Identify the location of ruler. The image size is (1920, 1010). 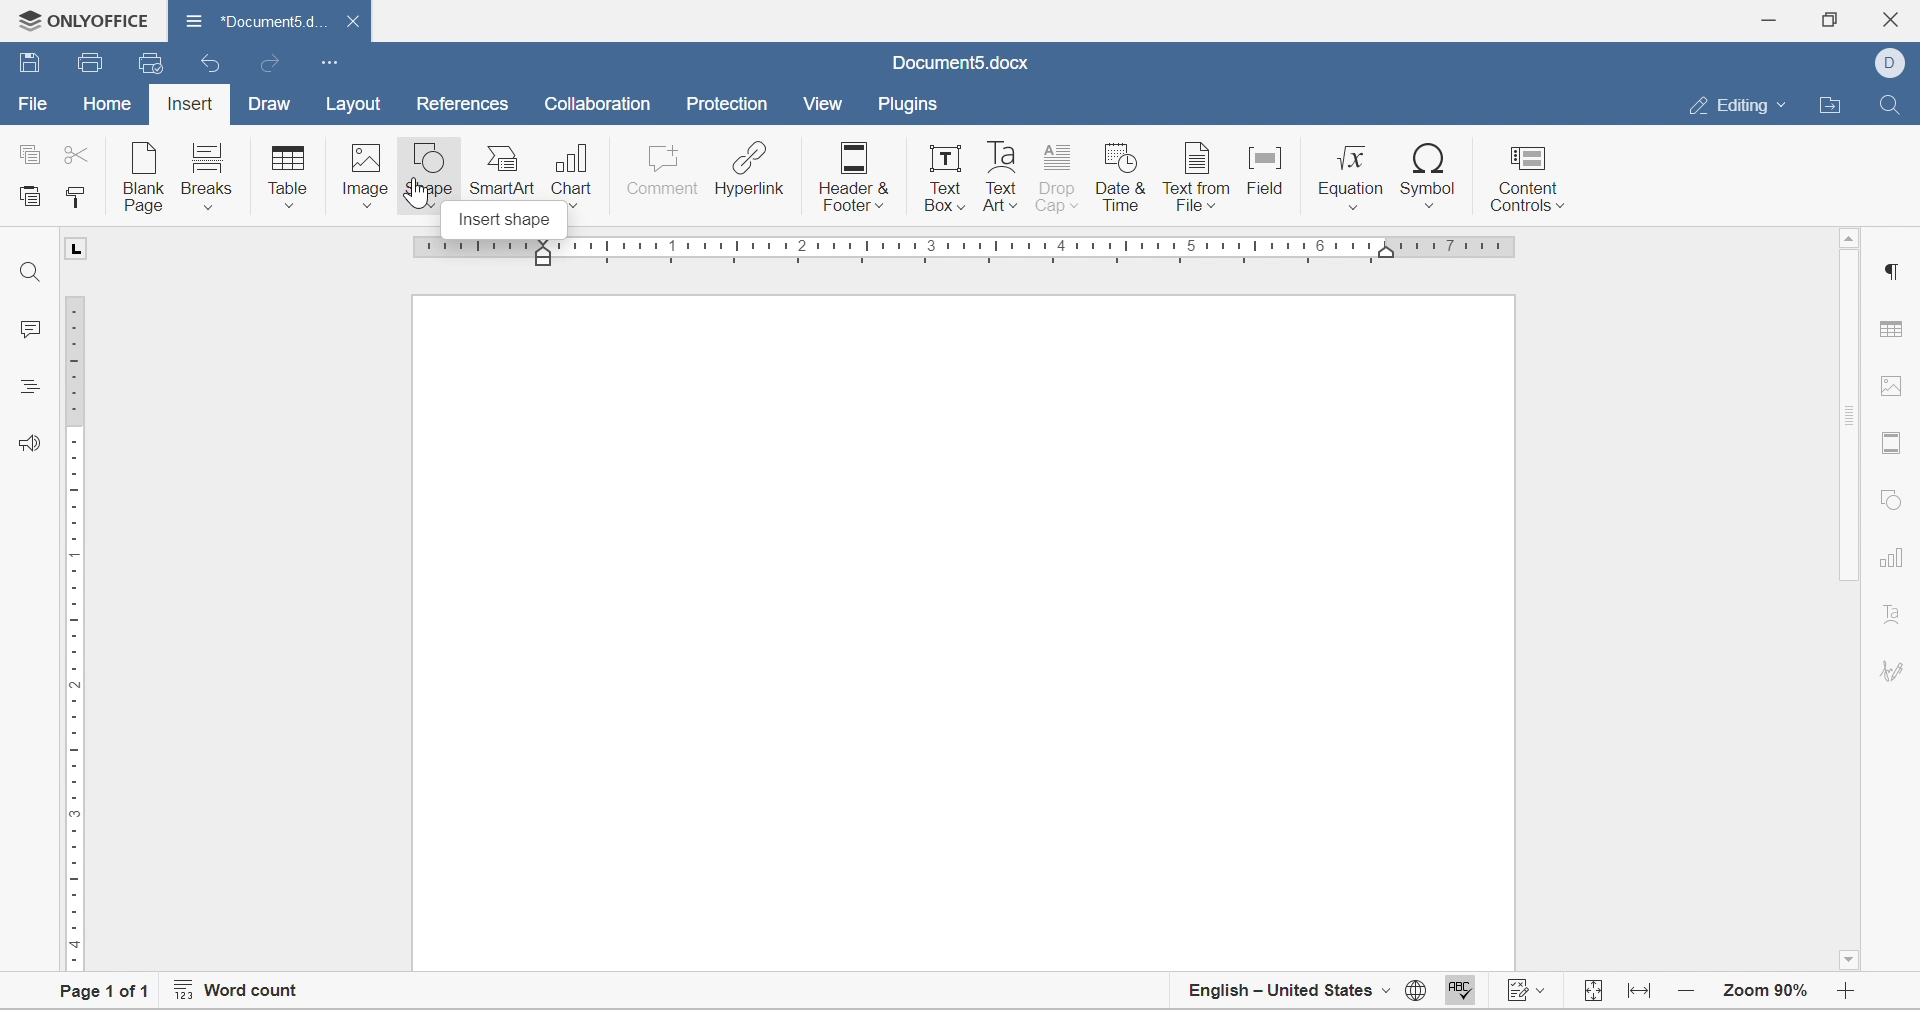
(959, 252).